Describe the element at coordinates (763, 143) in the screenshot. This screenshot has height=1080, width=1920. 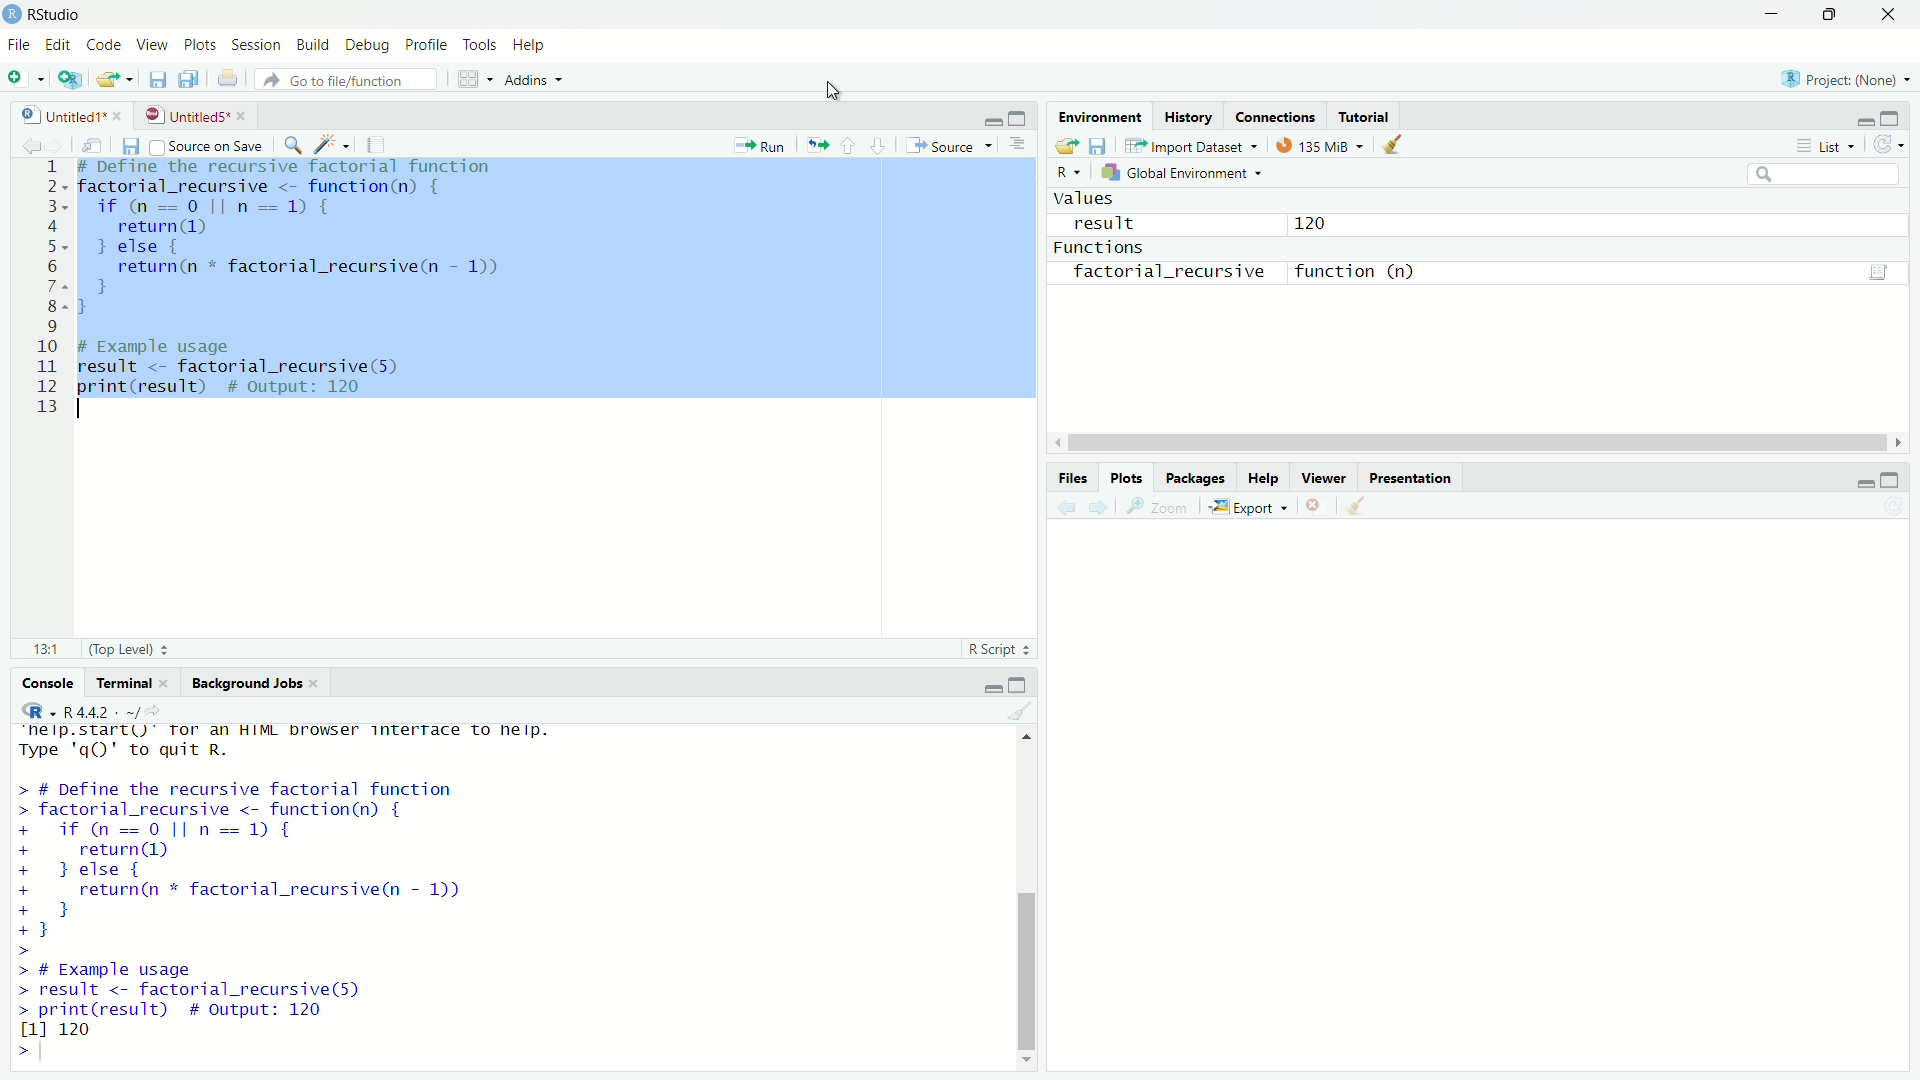
I see `Run the current line or selection (Ctrl + Enter)` at that location.